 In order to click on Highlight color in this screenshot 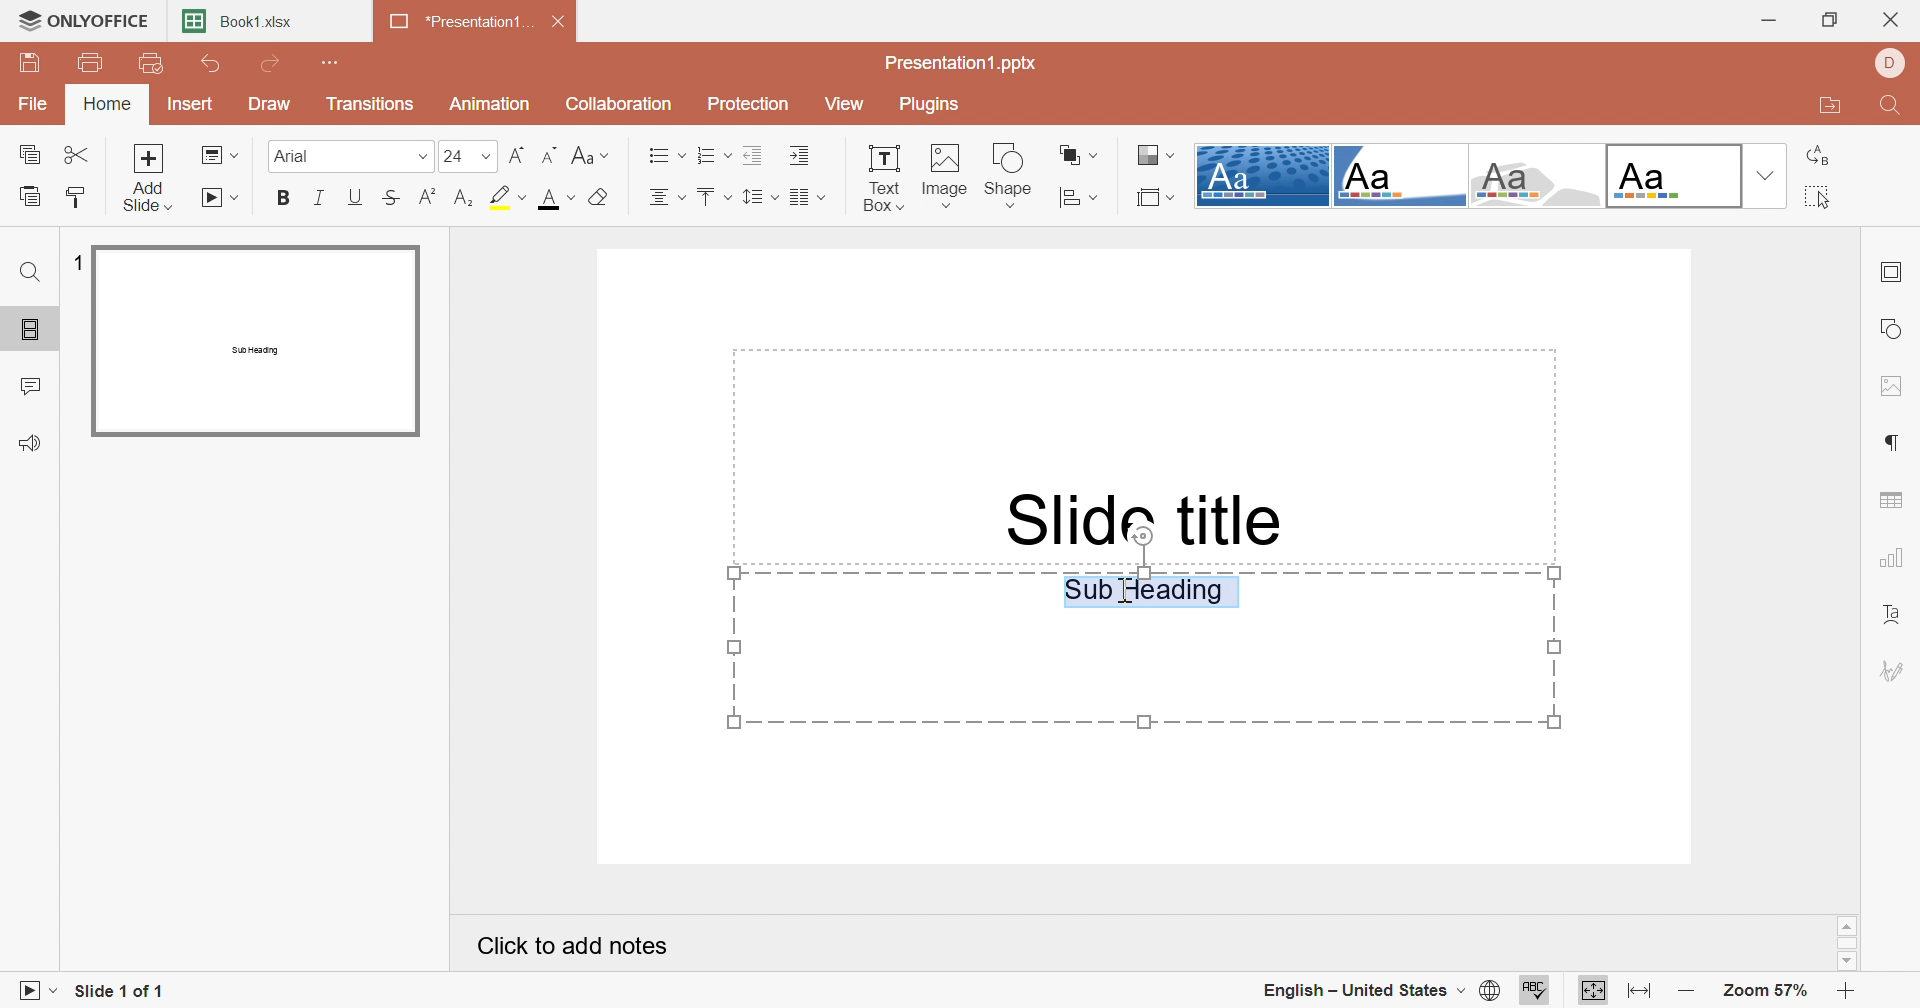, I will do `click(507, 197)`.